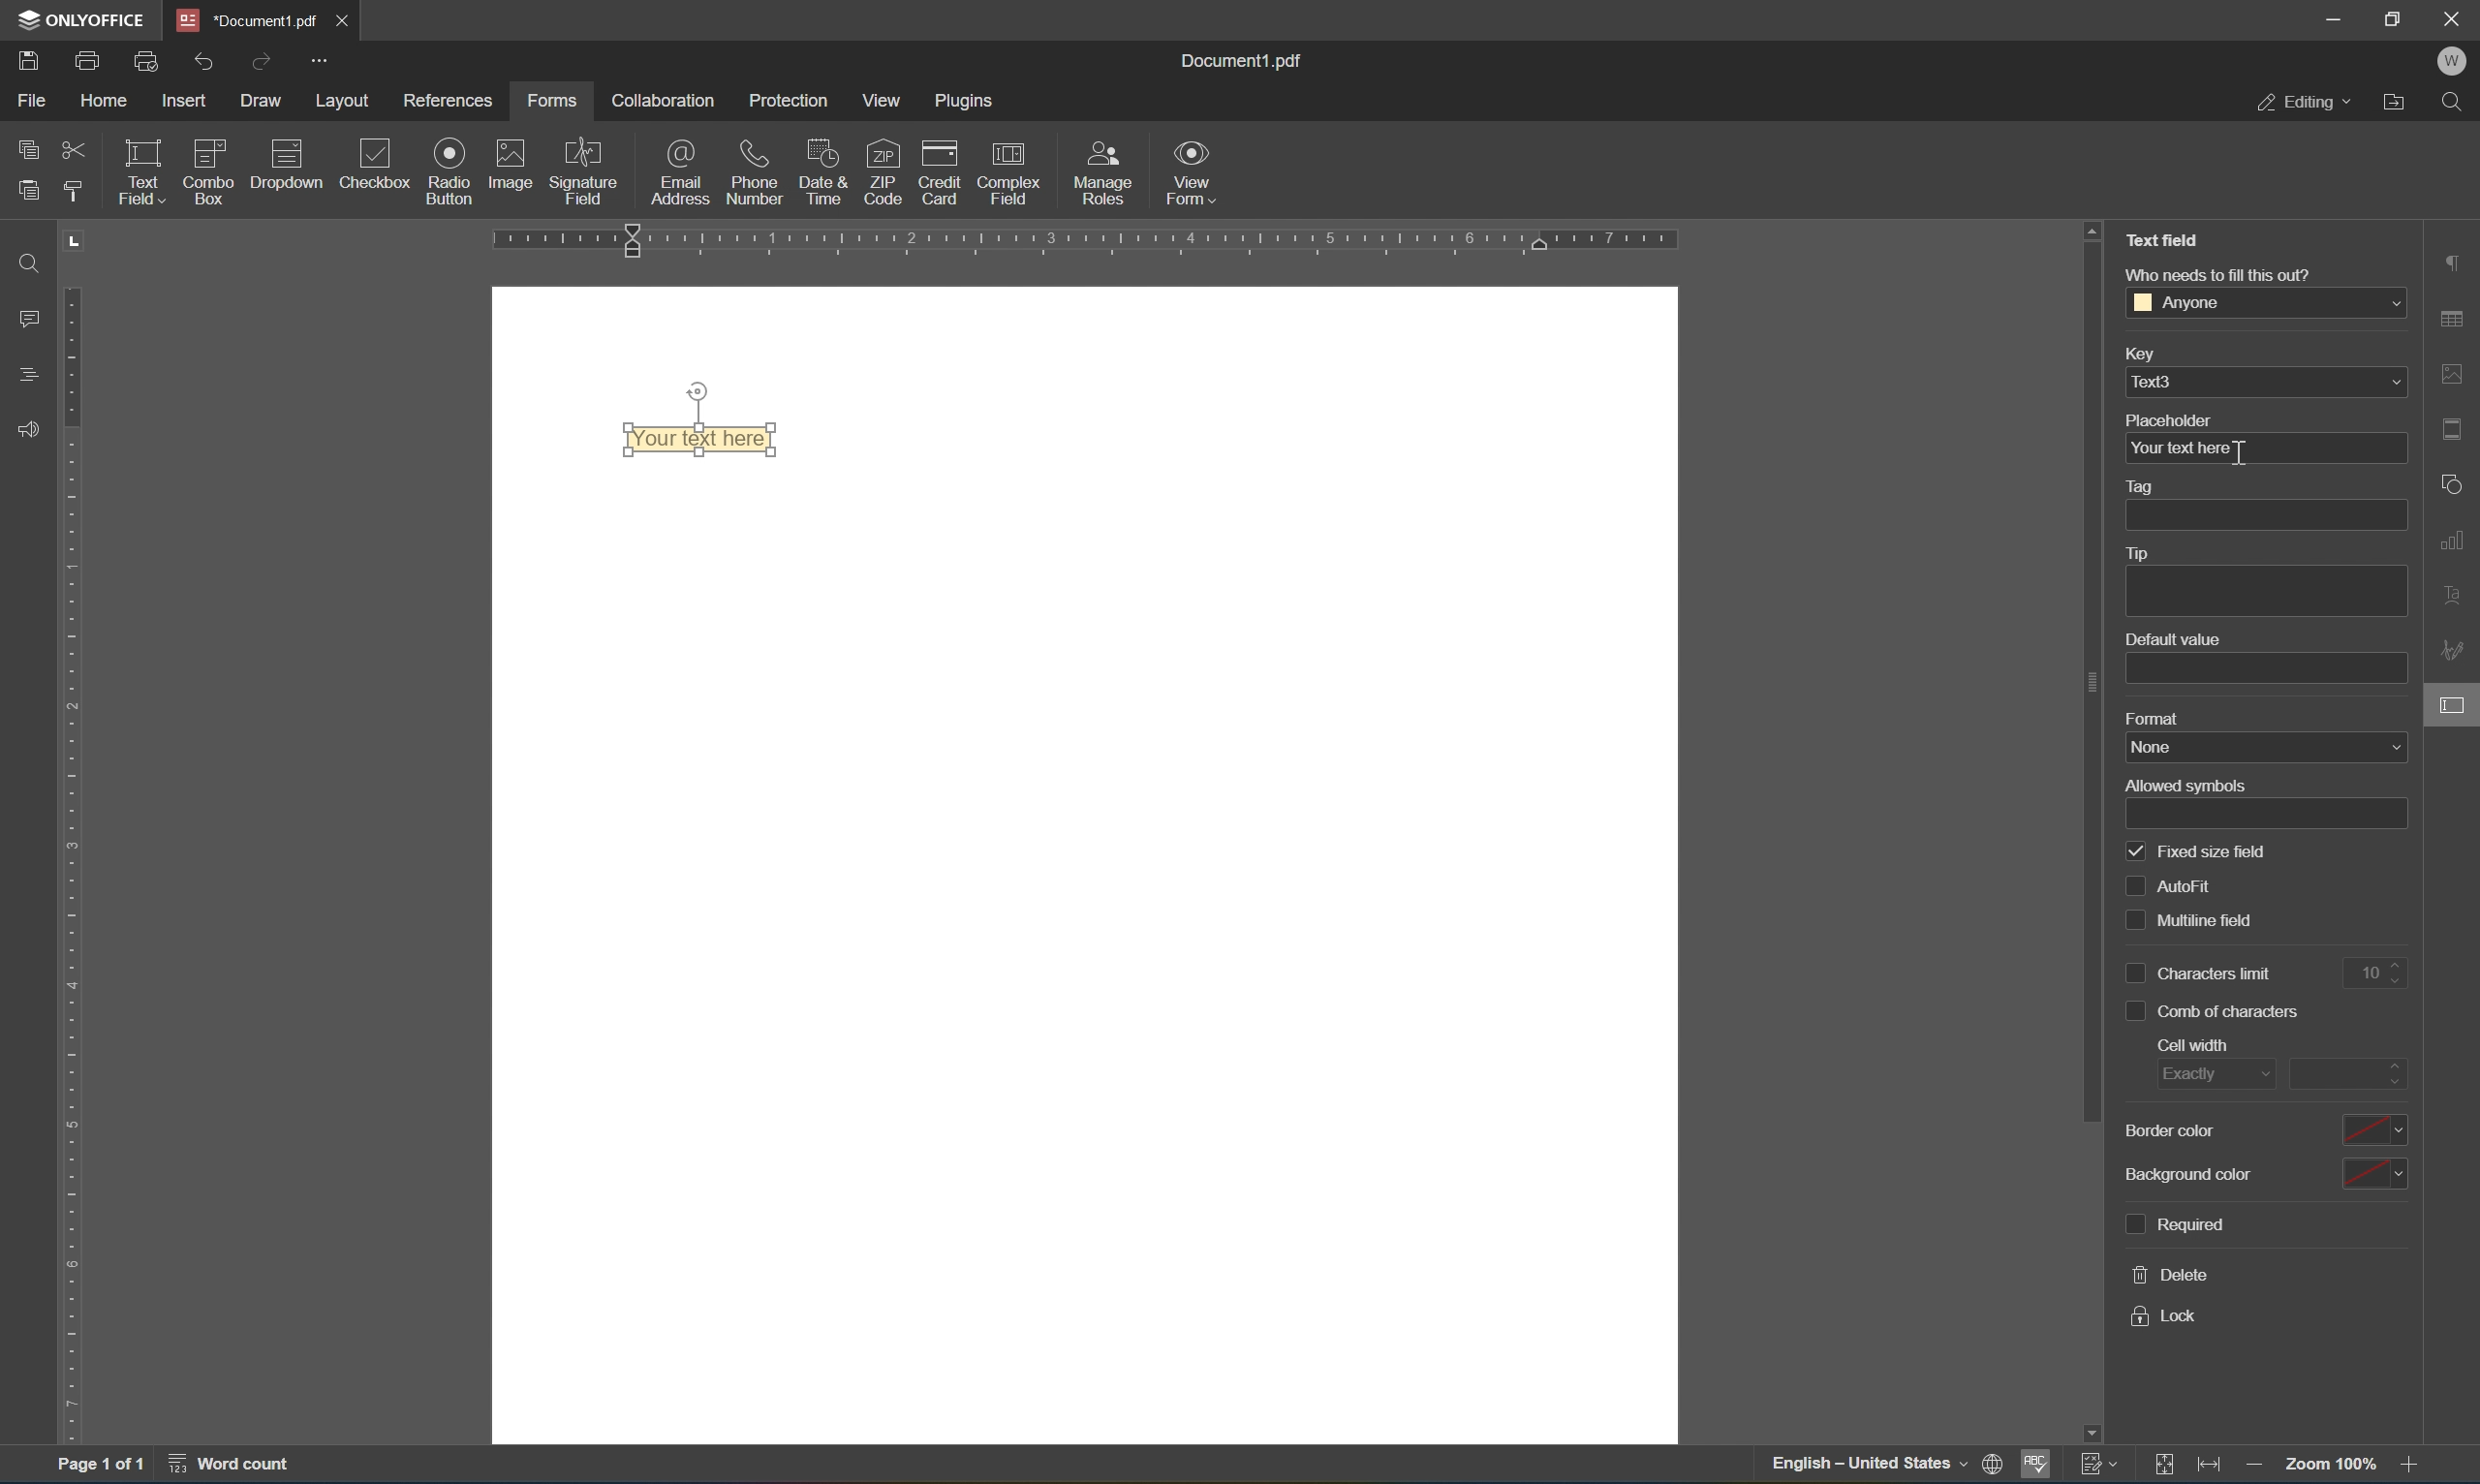  What do you see at coordinates (2213, 1470) in the screenshot?
I see `fit to width` at bounding box center [2213, 1470].